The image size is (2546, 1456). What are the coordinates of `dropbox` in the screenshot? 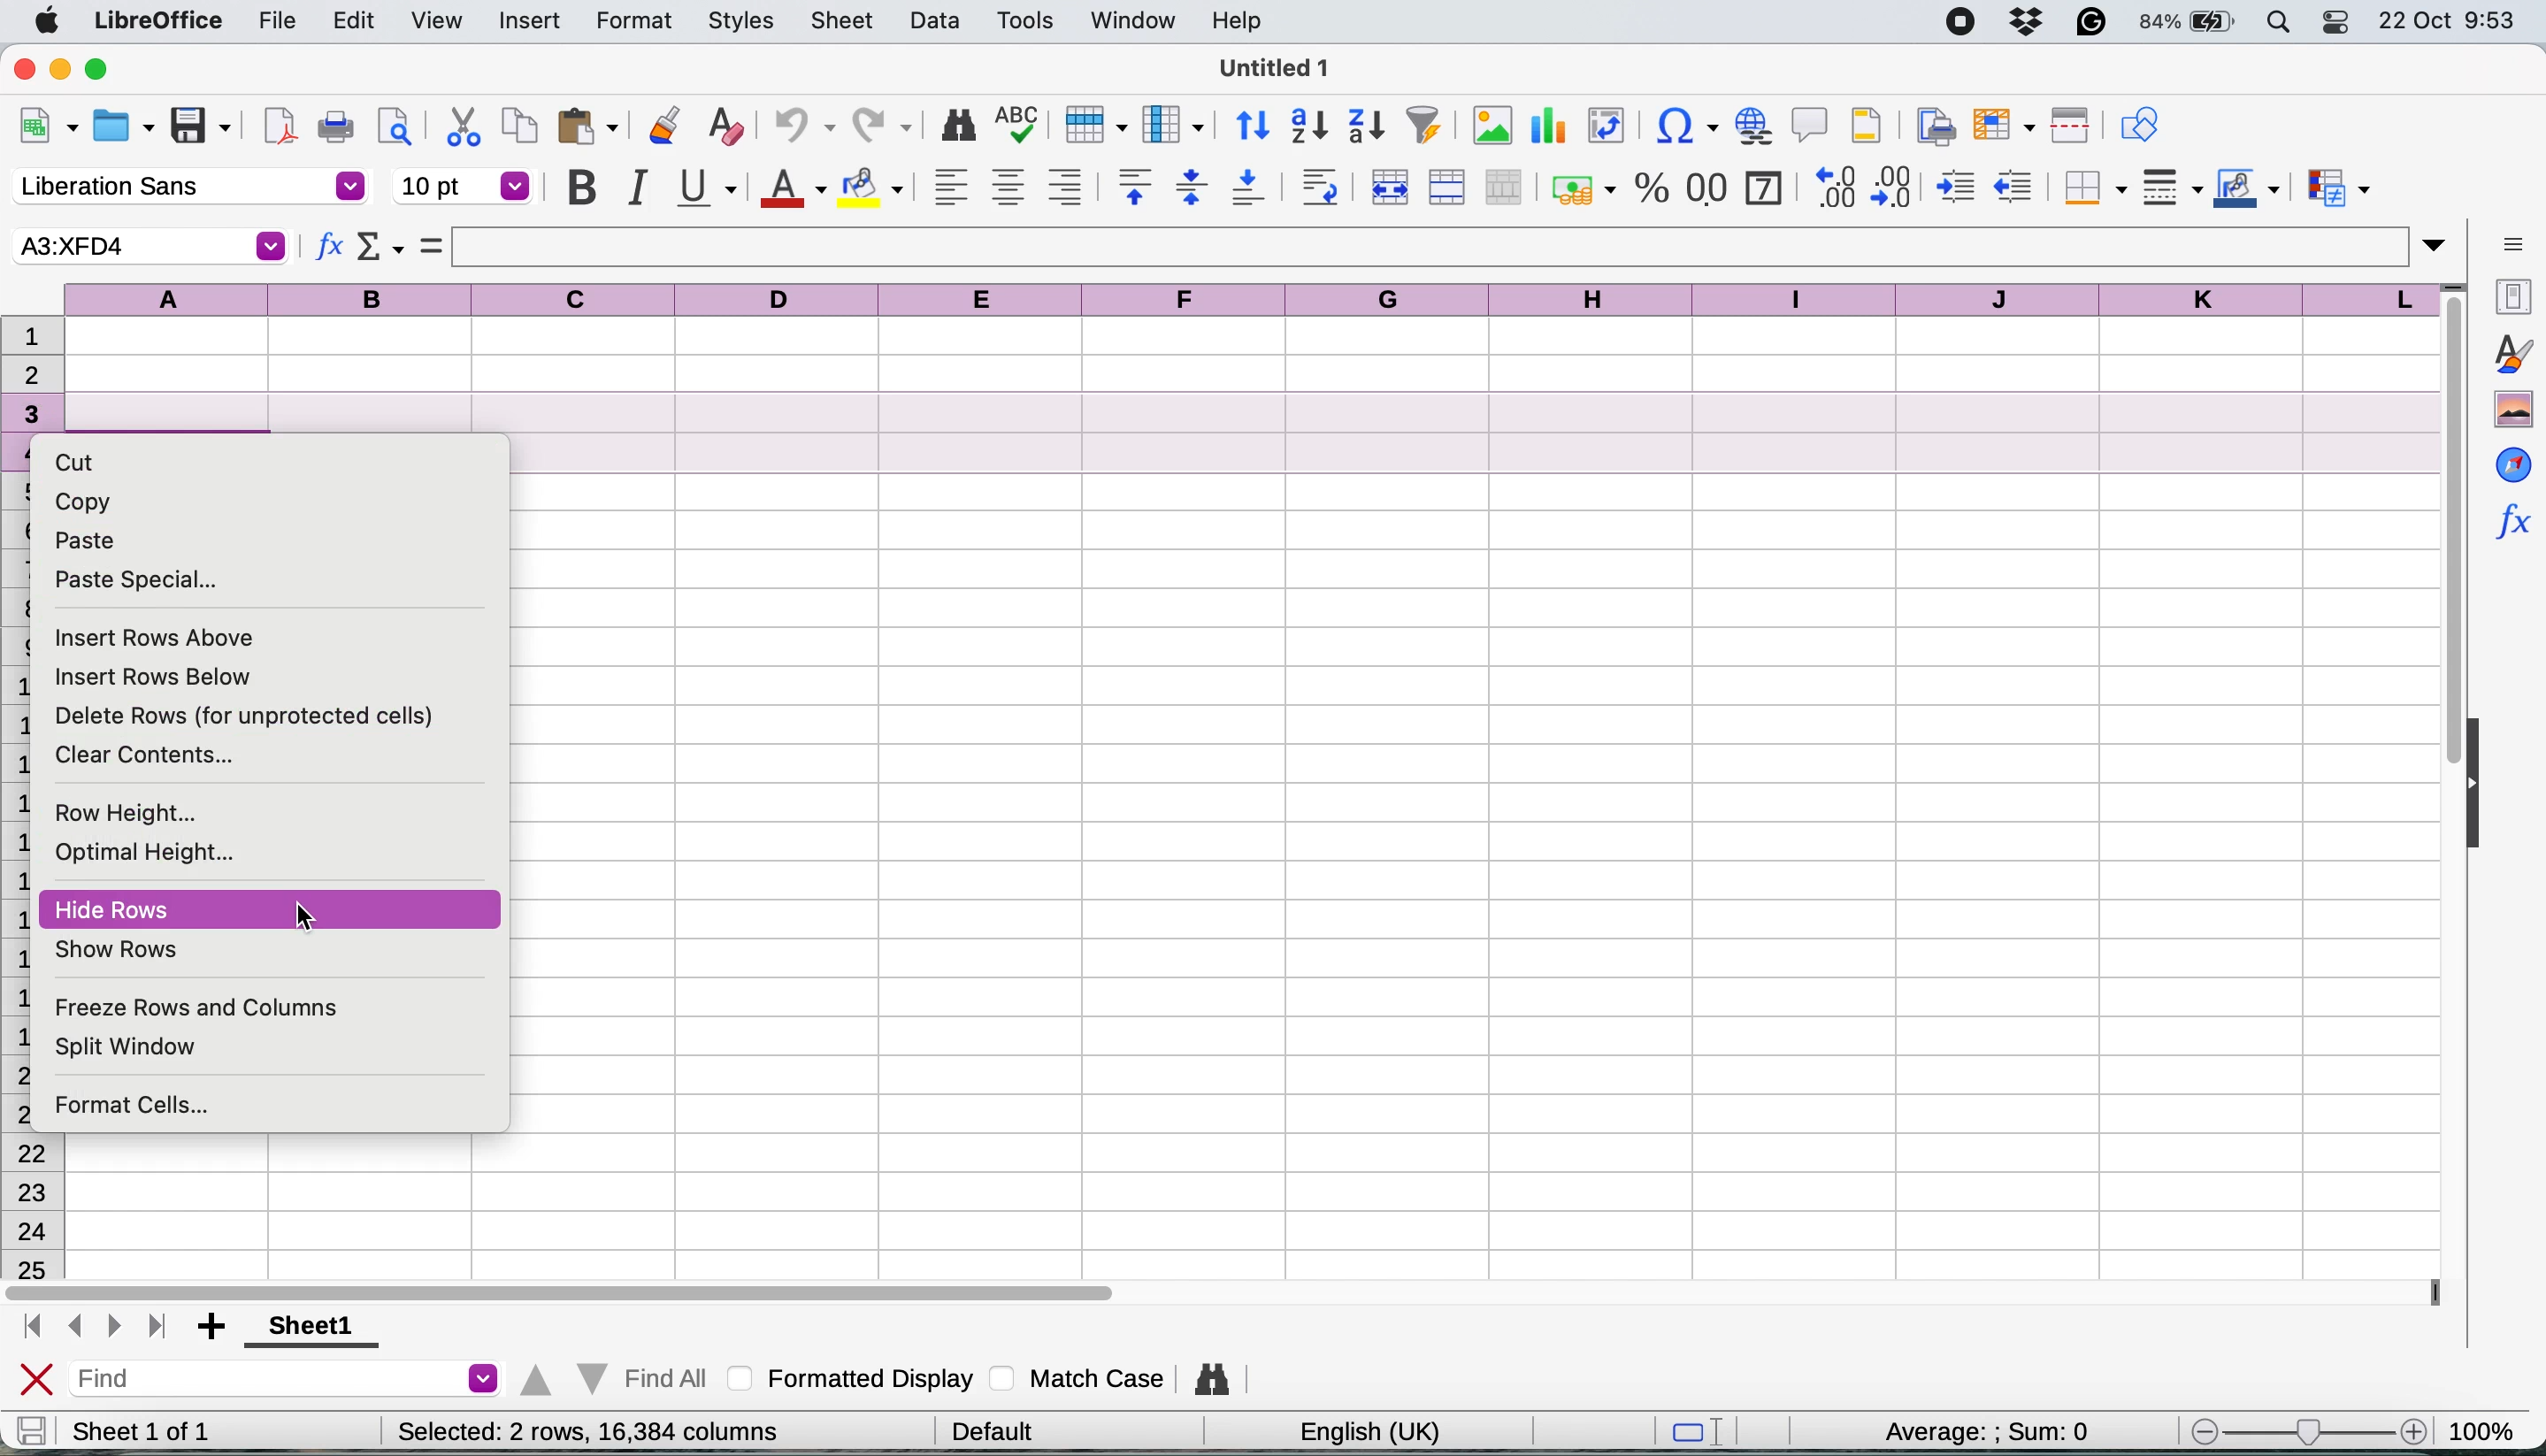 It's located at (2033, 21).